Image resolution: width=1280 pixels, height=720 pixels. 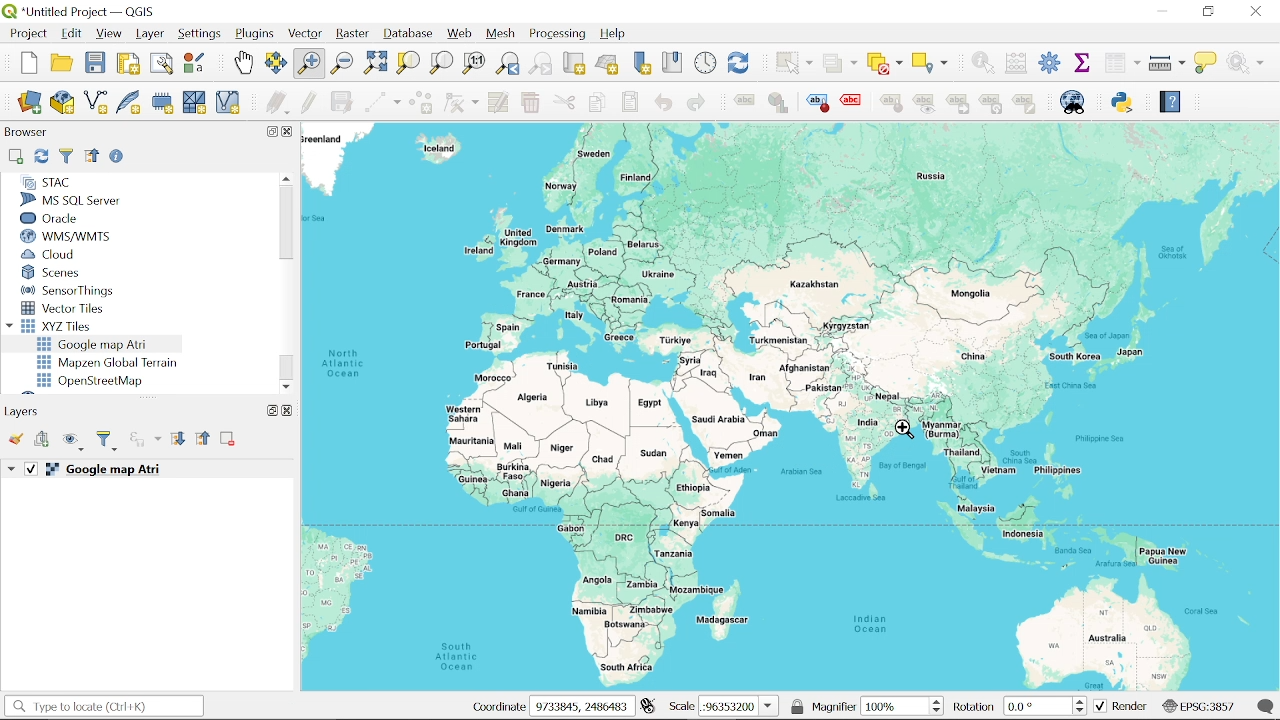 I want to click on Type here to locate, so click(x=103, y=707).